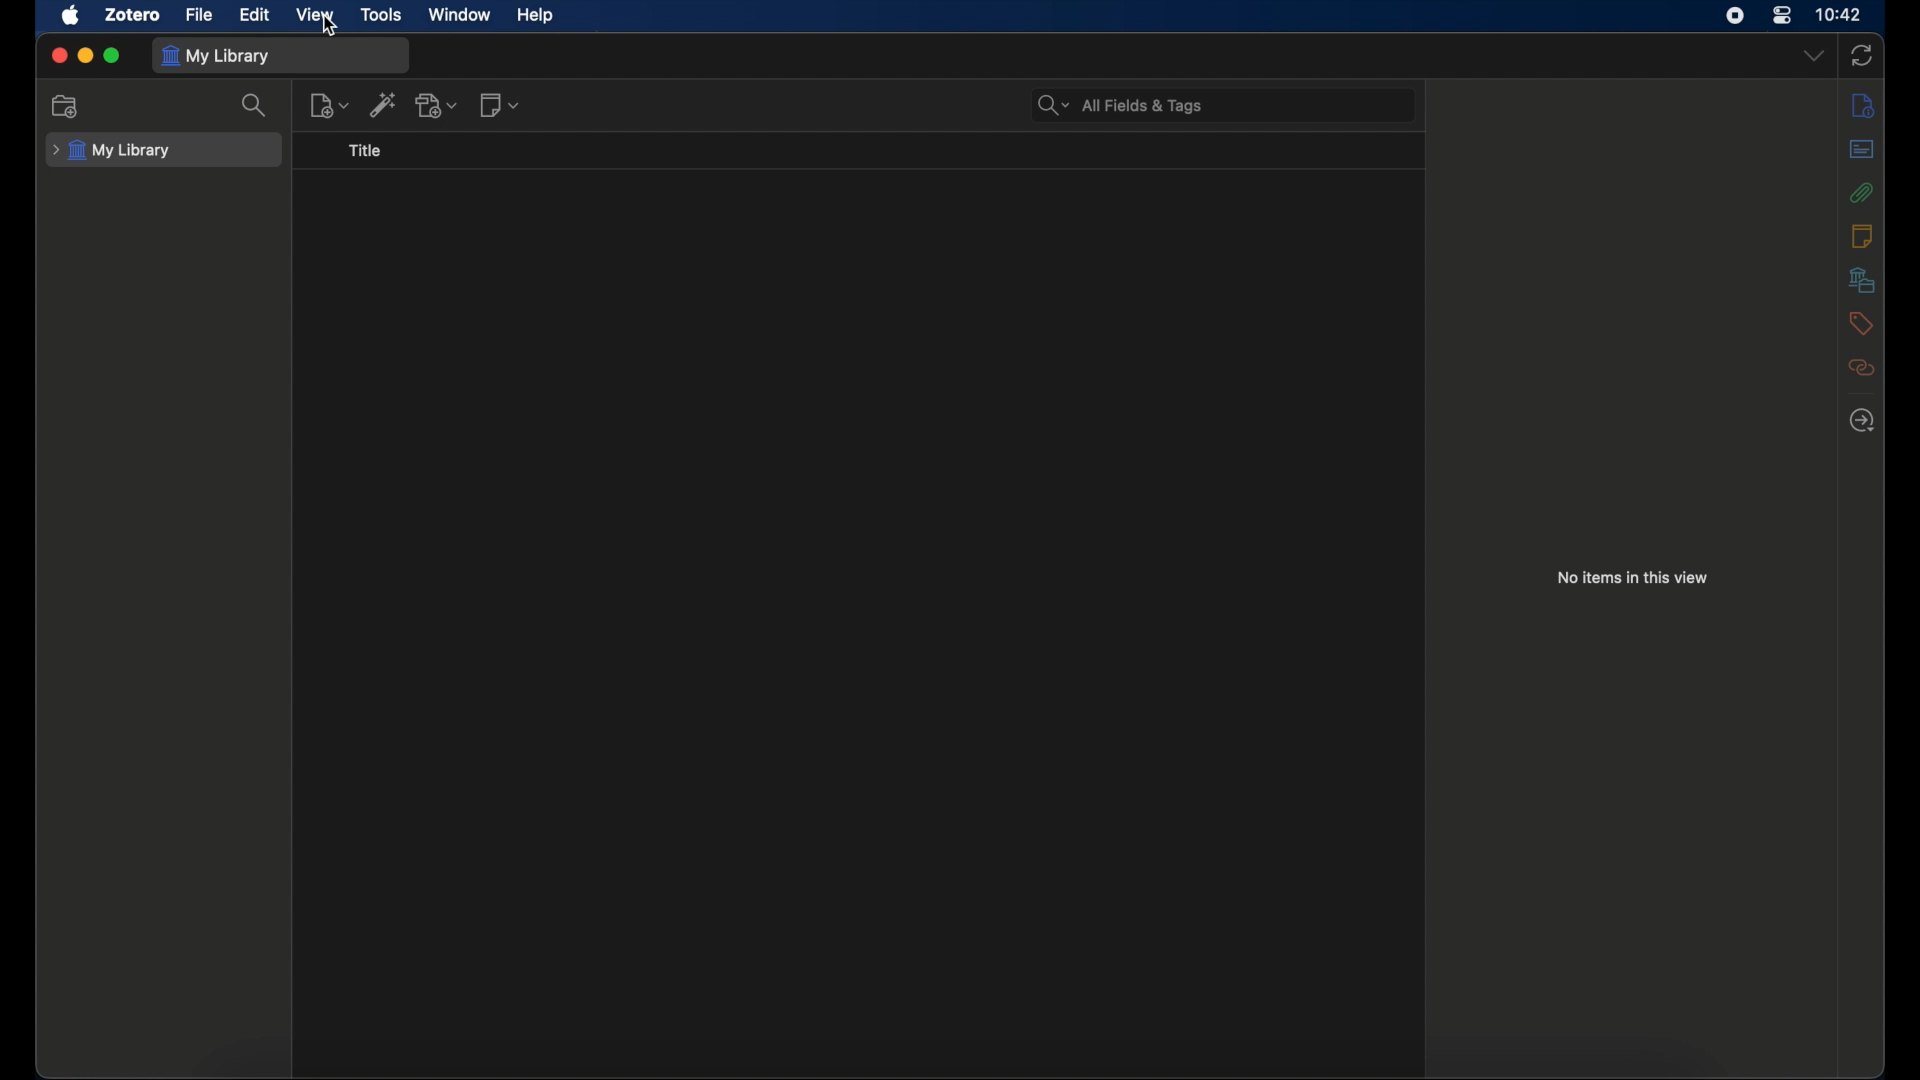  Describe the element at coordinates (1813, 56) in the screenshot. I see `dropdown` at that location.